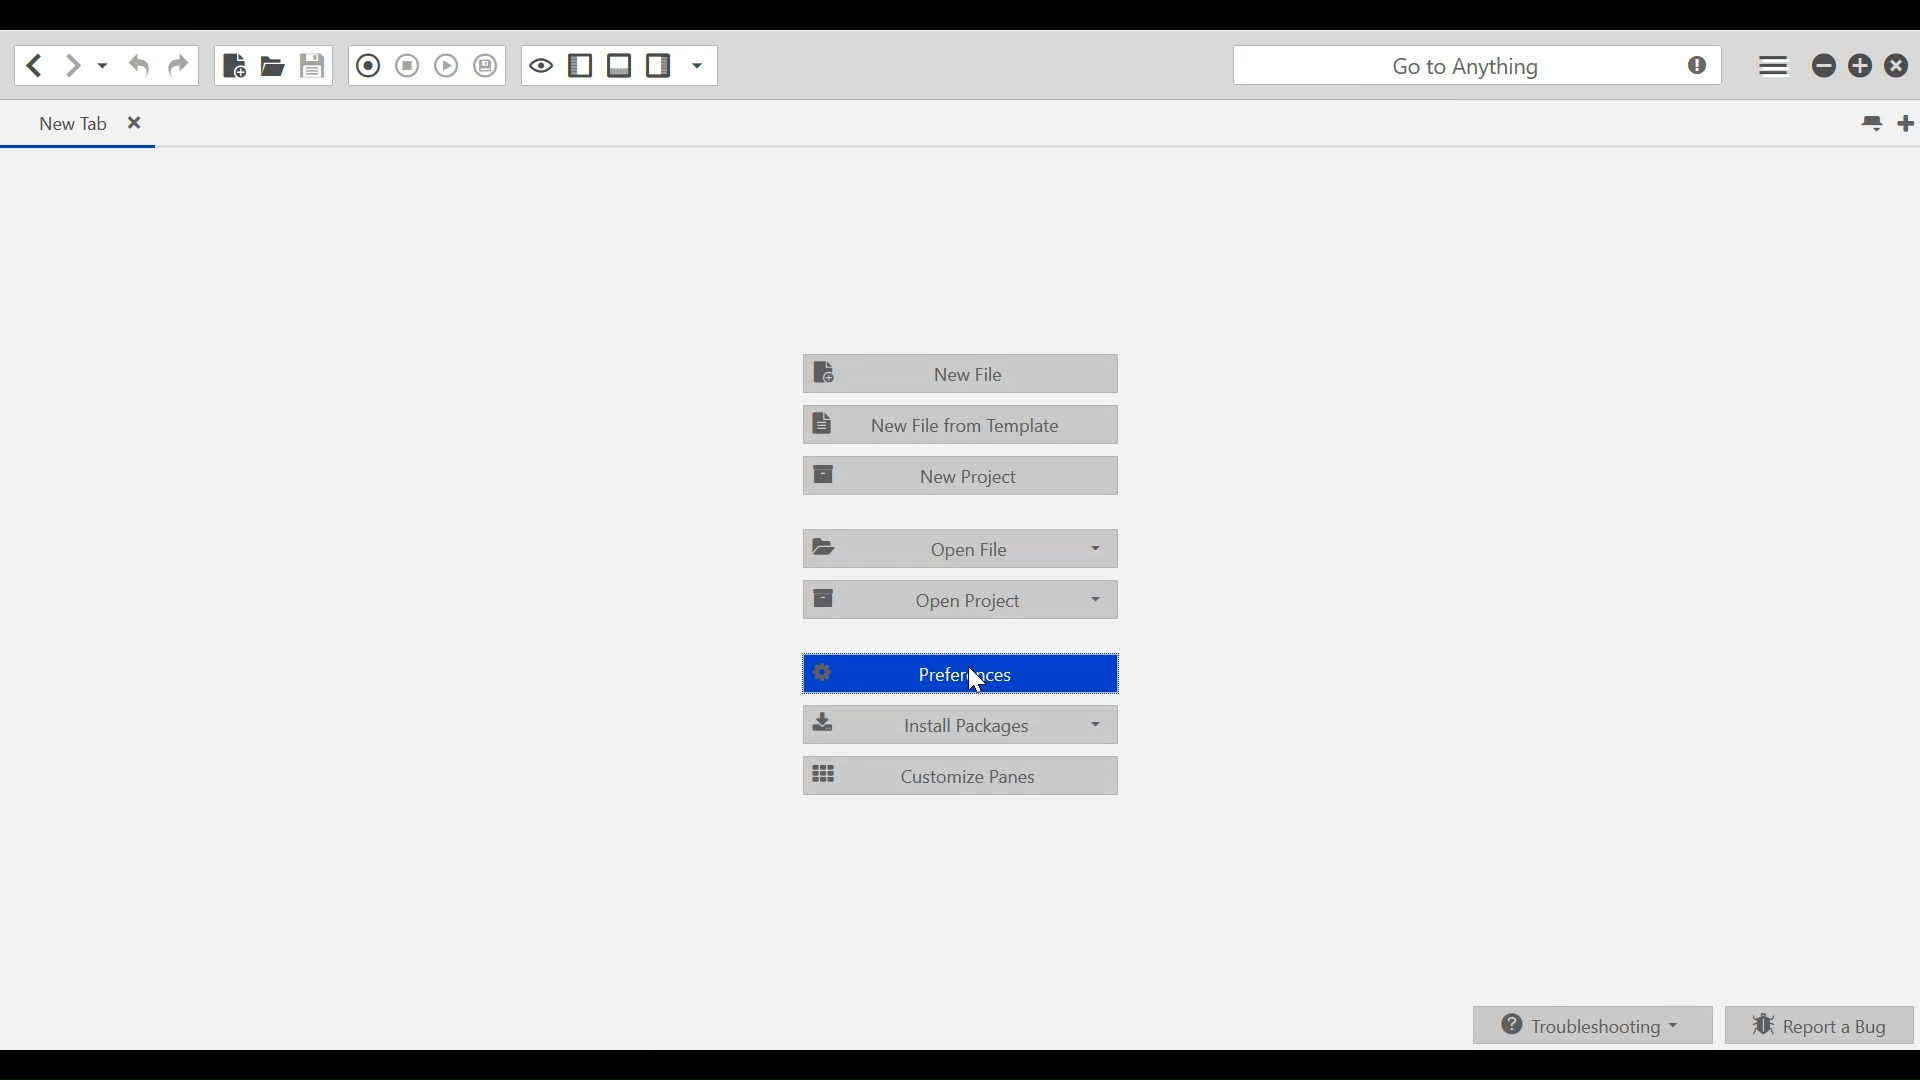  I want to click on Close, so click(1898, 66).